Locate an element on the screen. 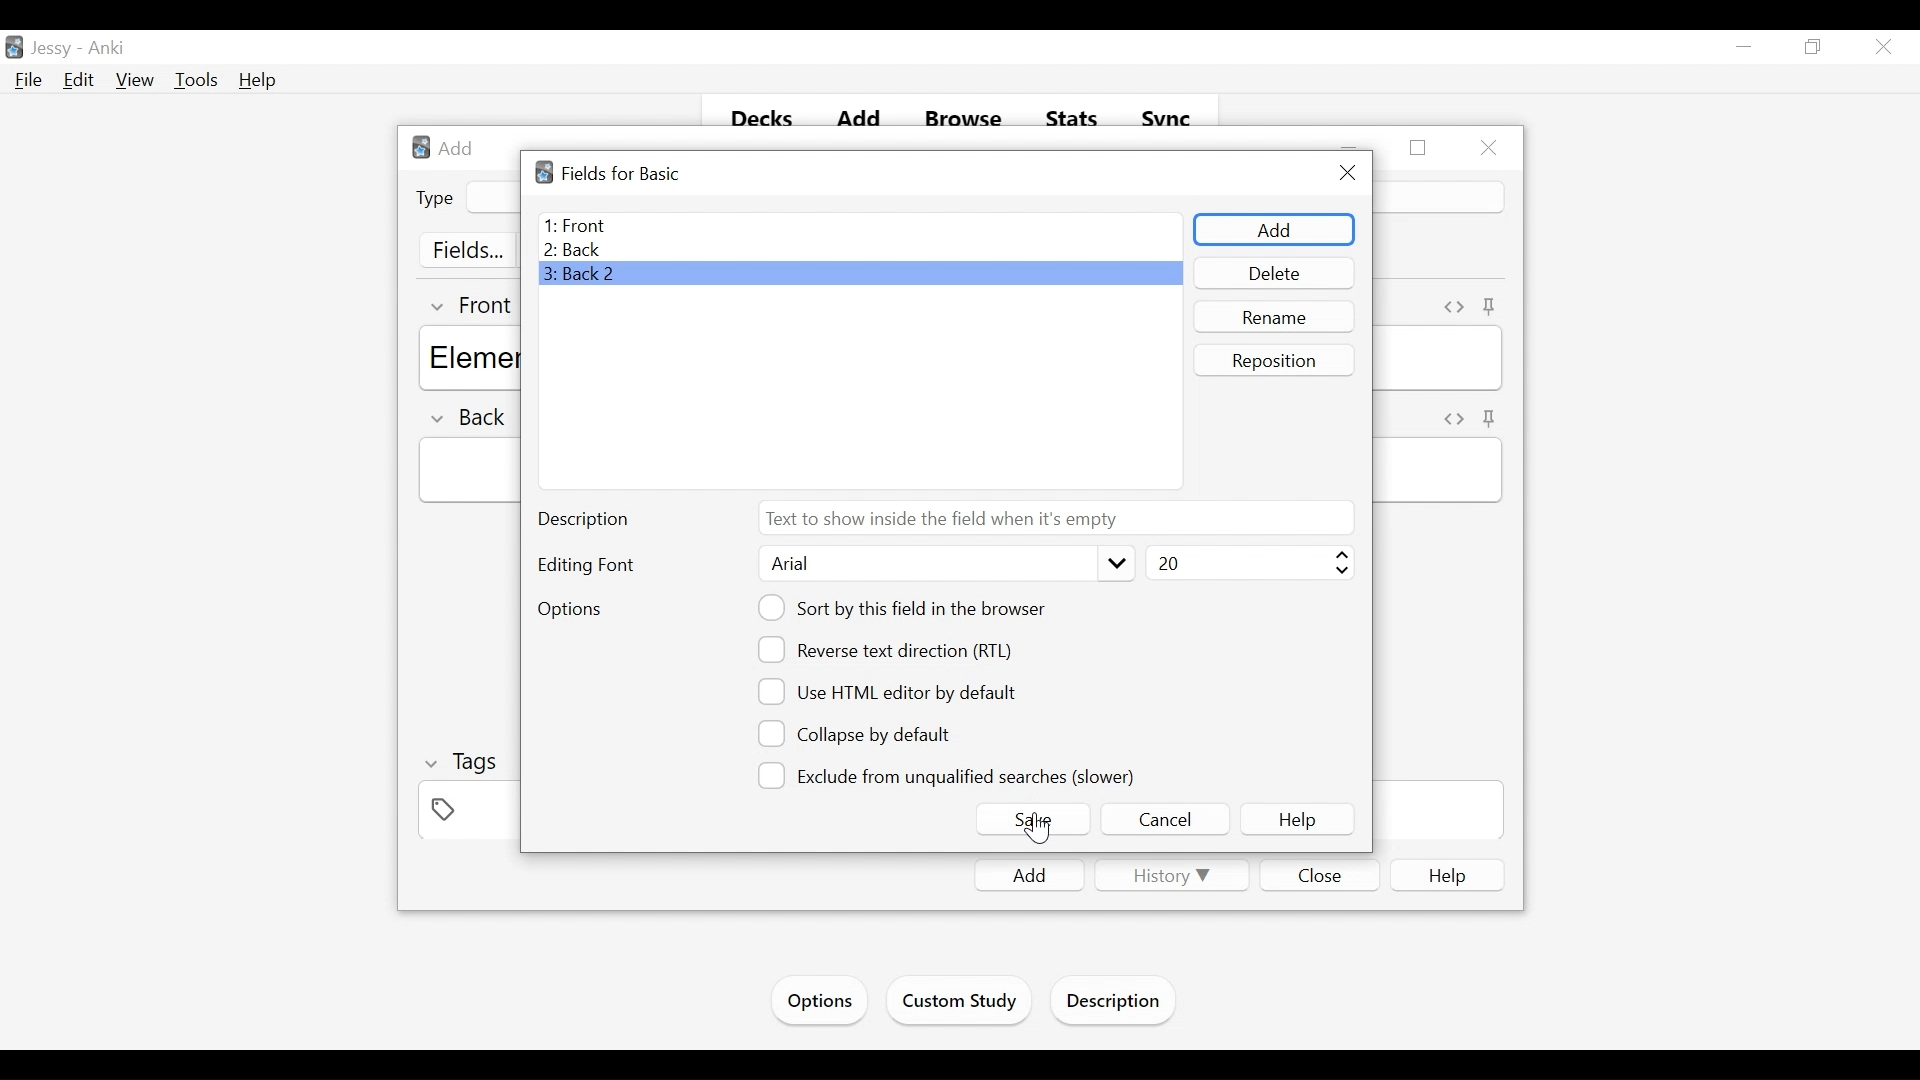  minimize is located at coordinates (1744, 48).